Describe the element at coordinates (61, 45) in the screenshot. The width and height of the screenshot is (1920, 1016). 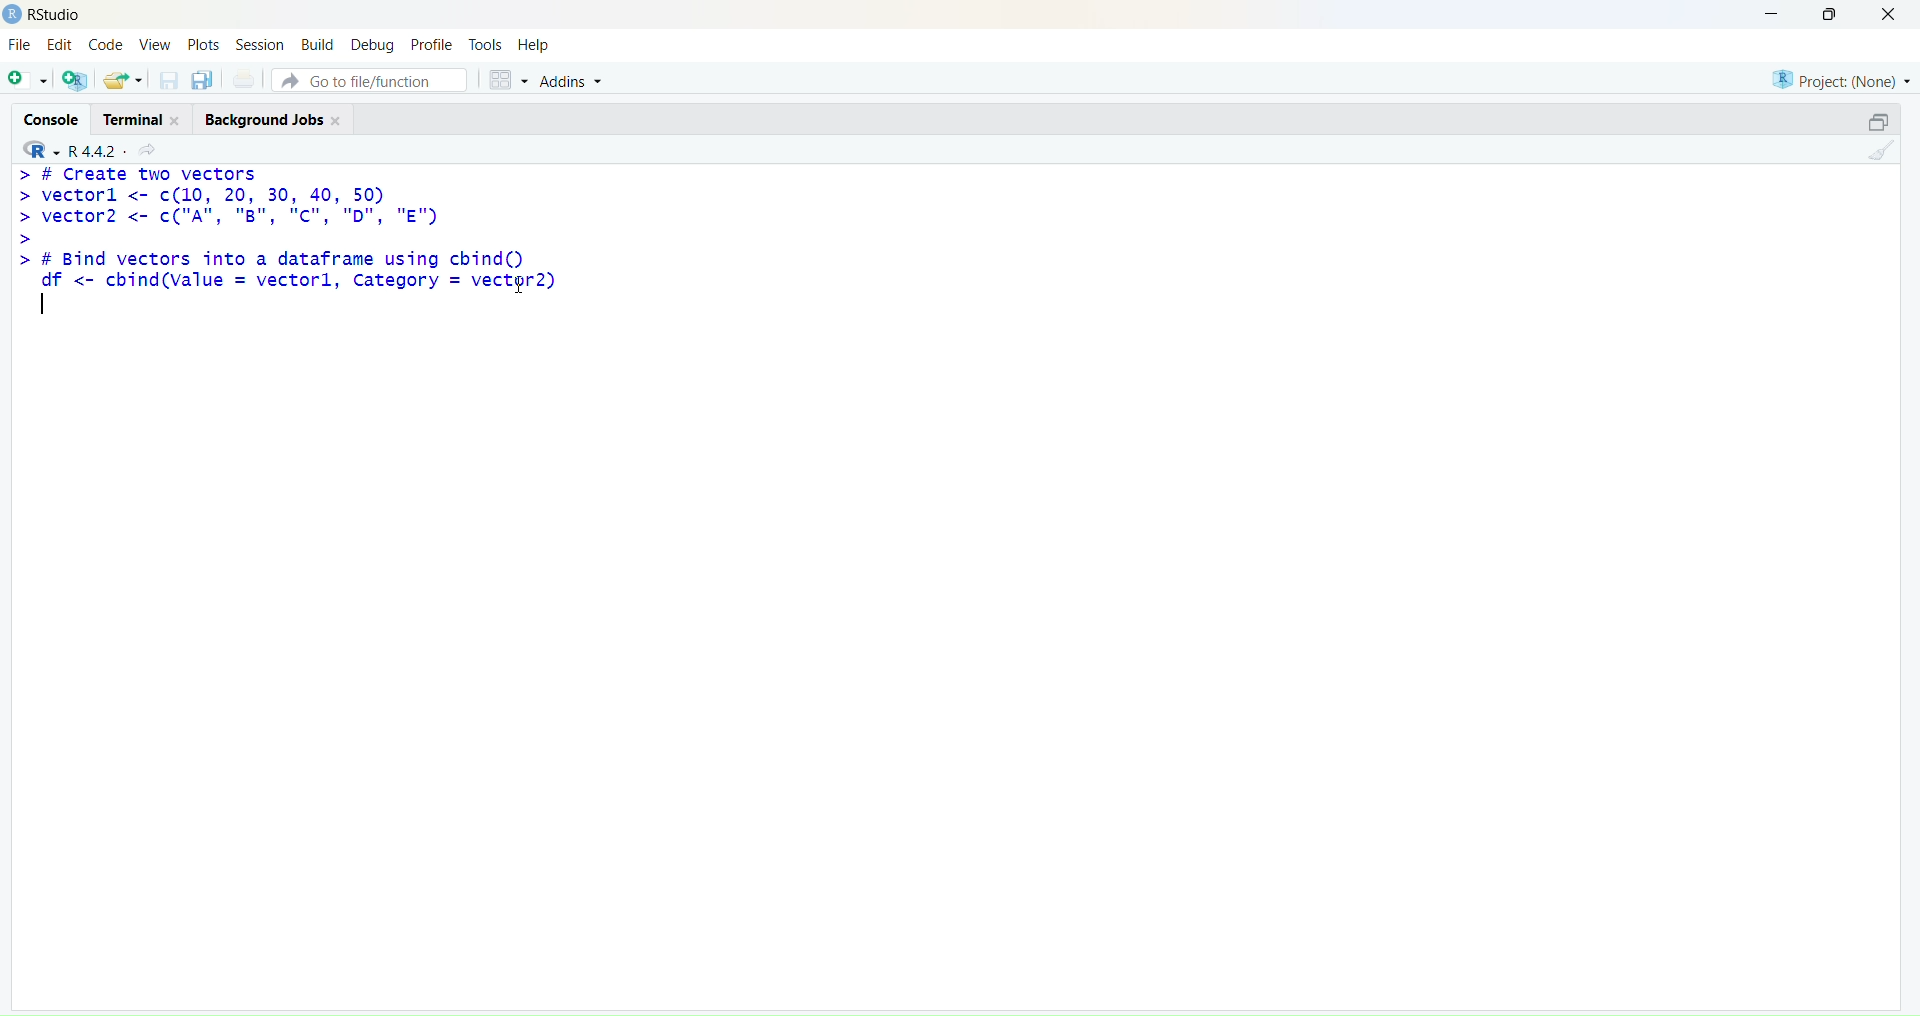
I see `Edit` at that location.